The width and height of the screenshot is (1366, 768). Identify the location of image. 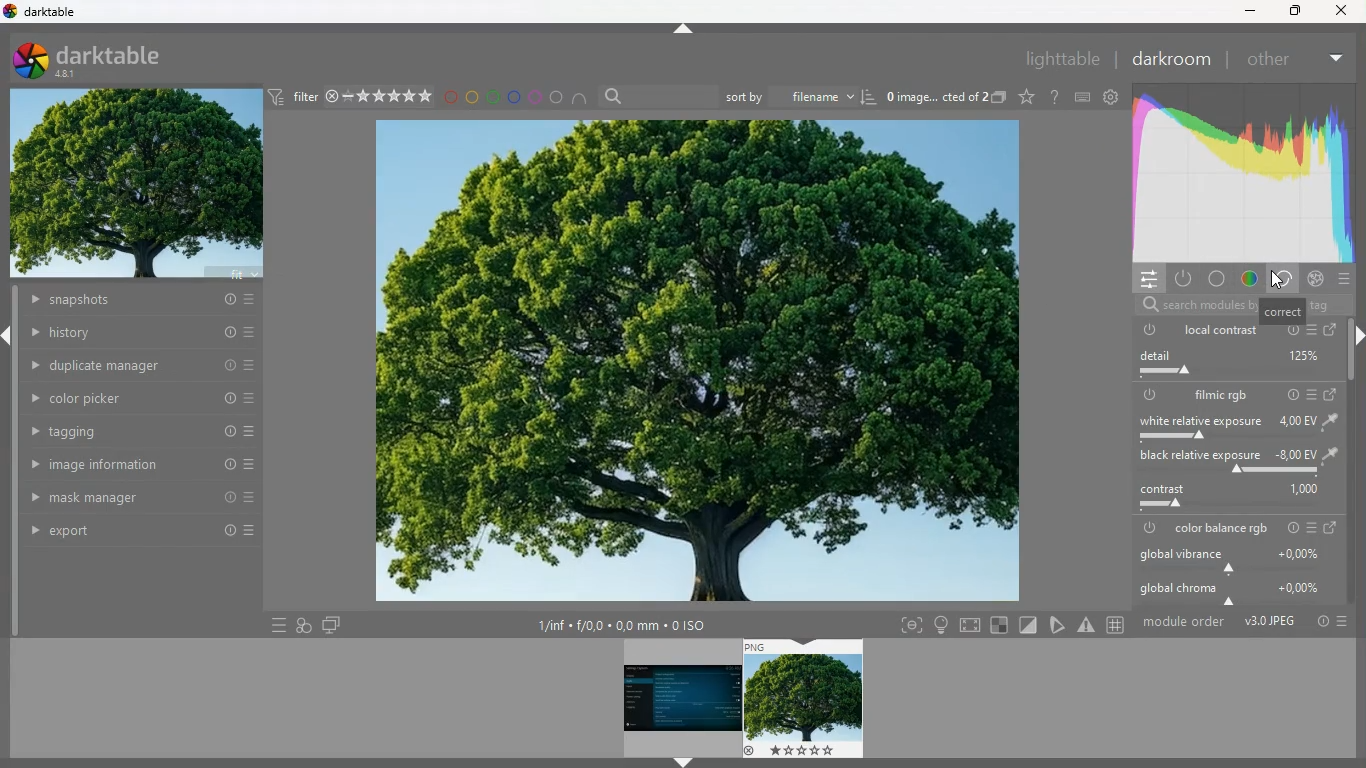
(933, 95).